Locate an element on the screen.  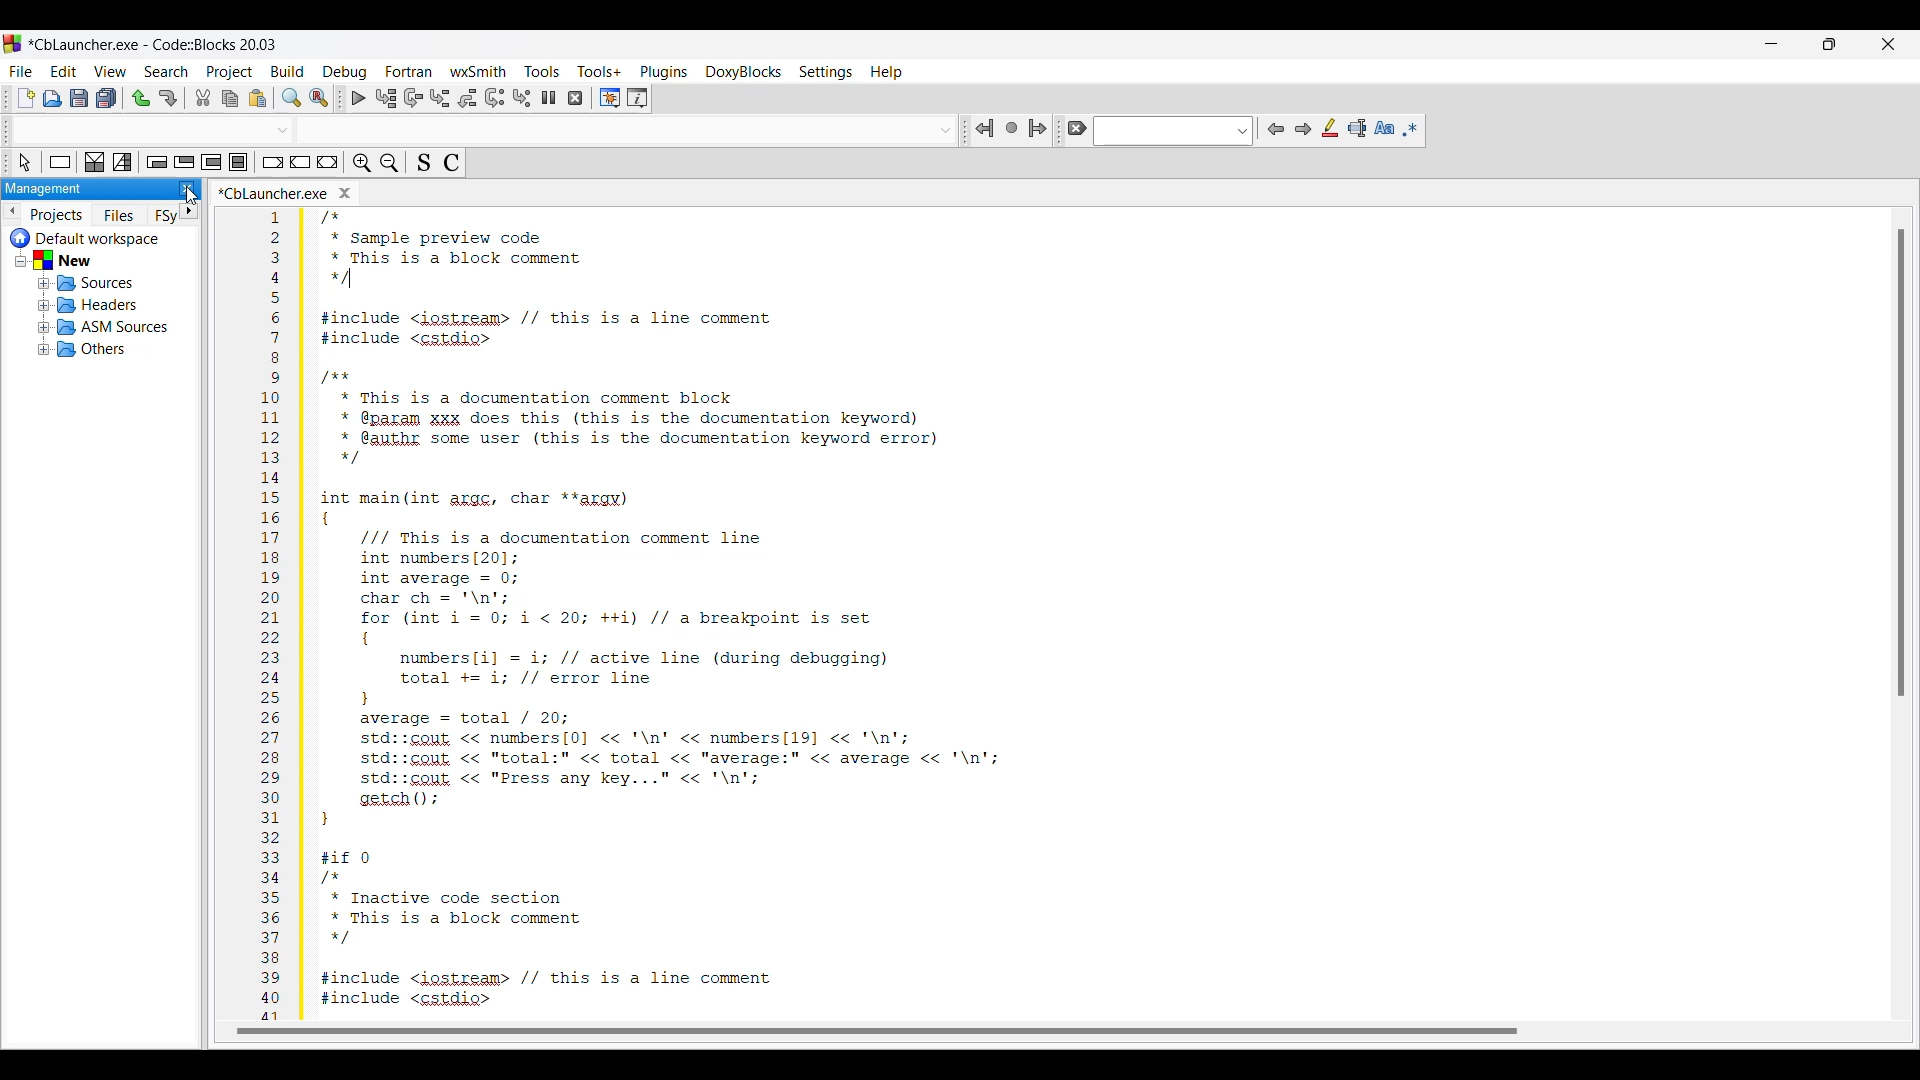
Run to cursor is located at coordinates (386, 98).